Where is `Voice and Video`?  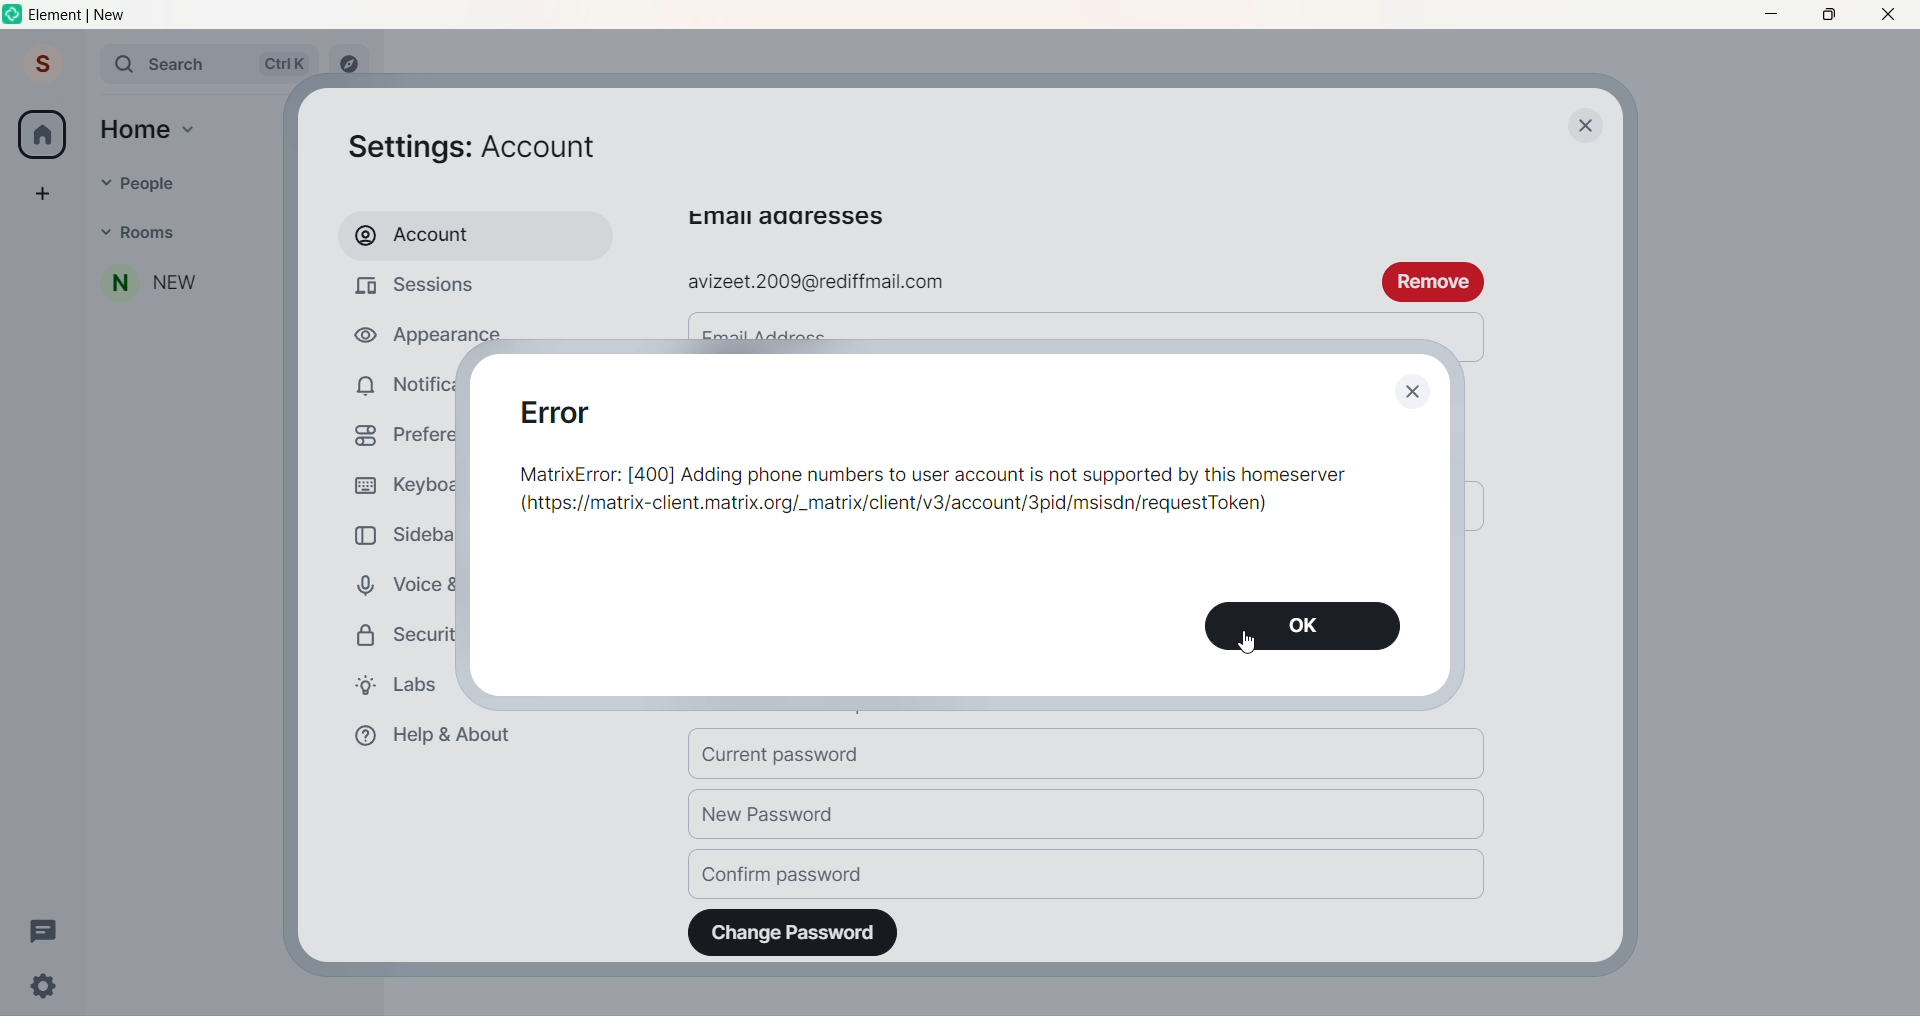 Voice and Video is located at coordinates (389, 585).